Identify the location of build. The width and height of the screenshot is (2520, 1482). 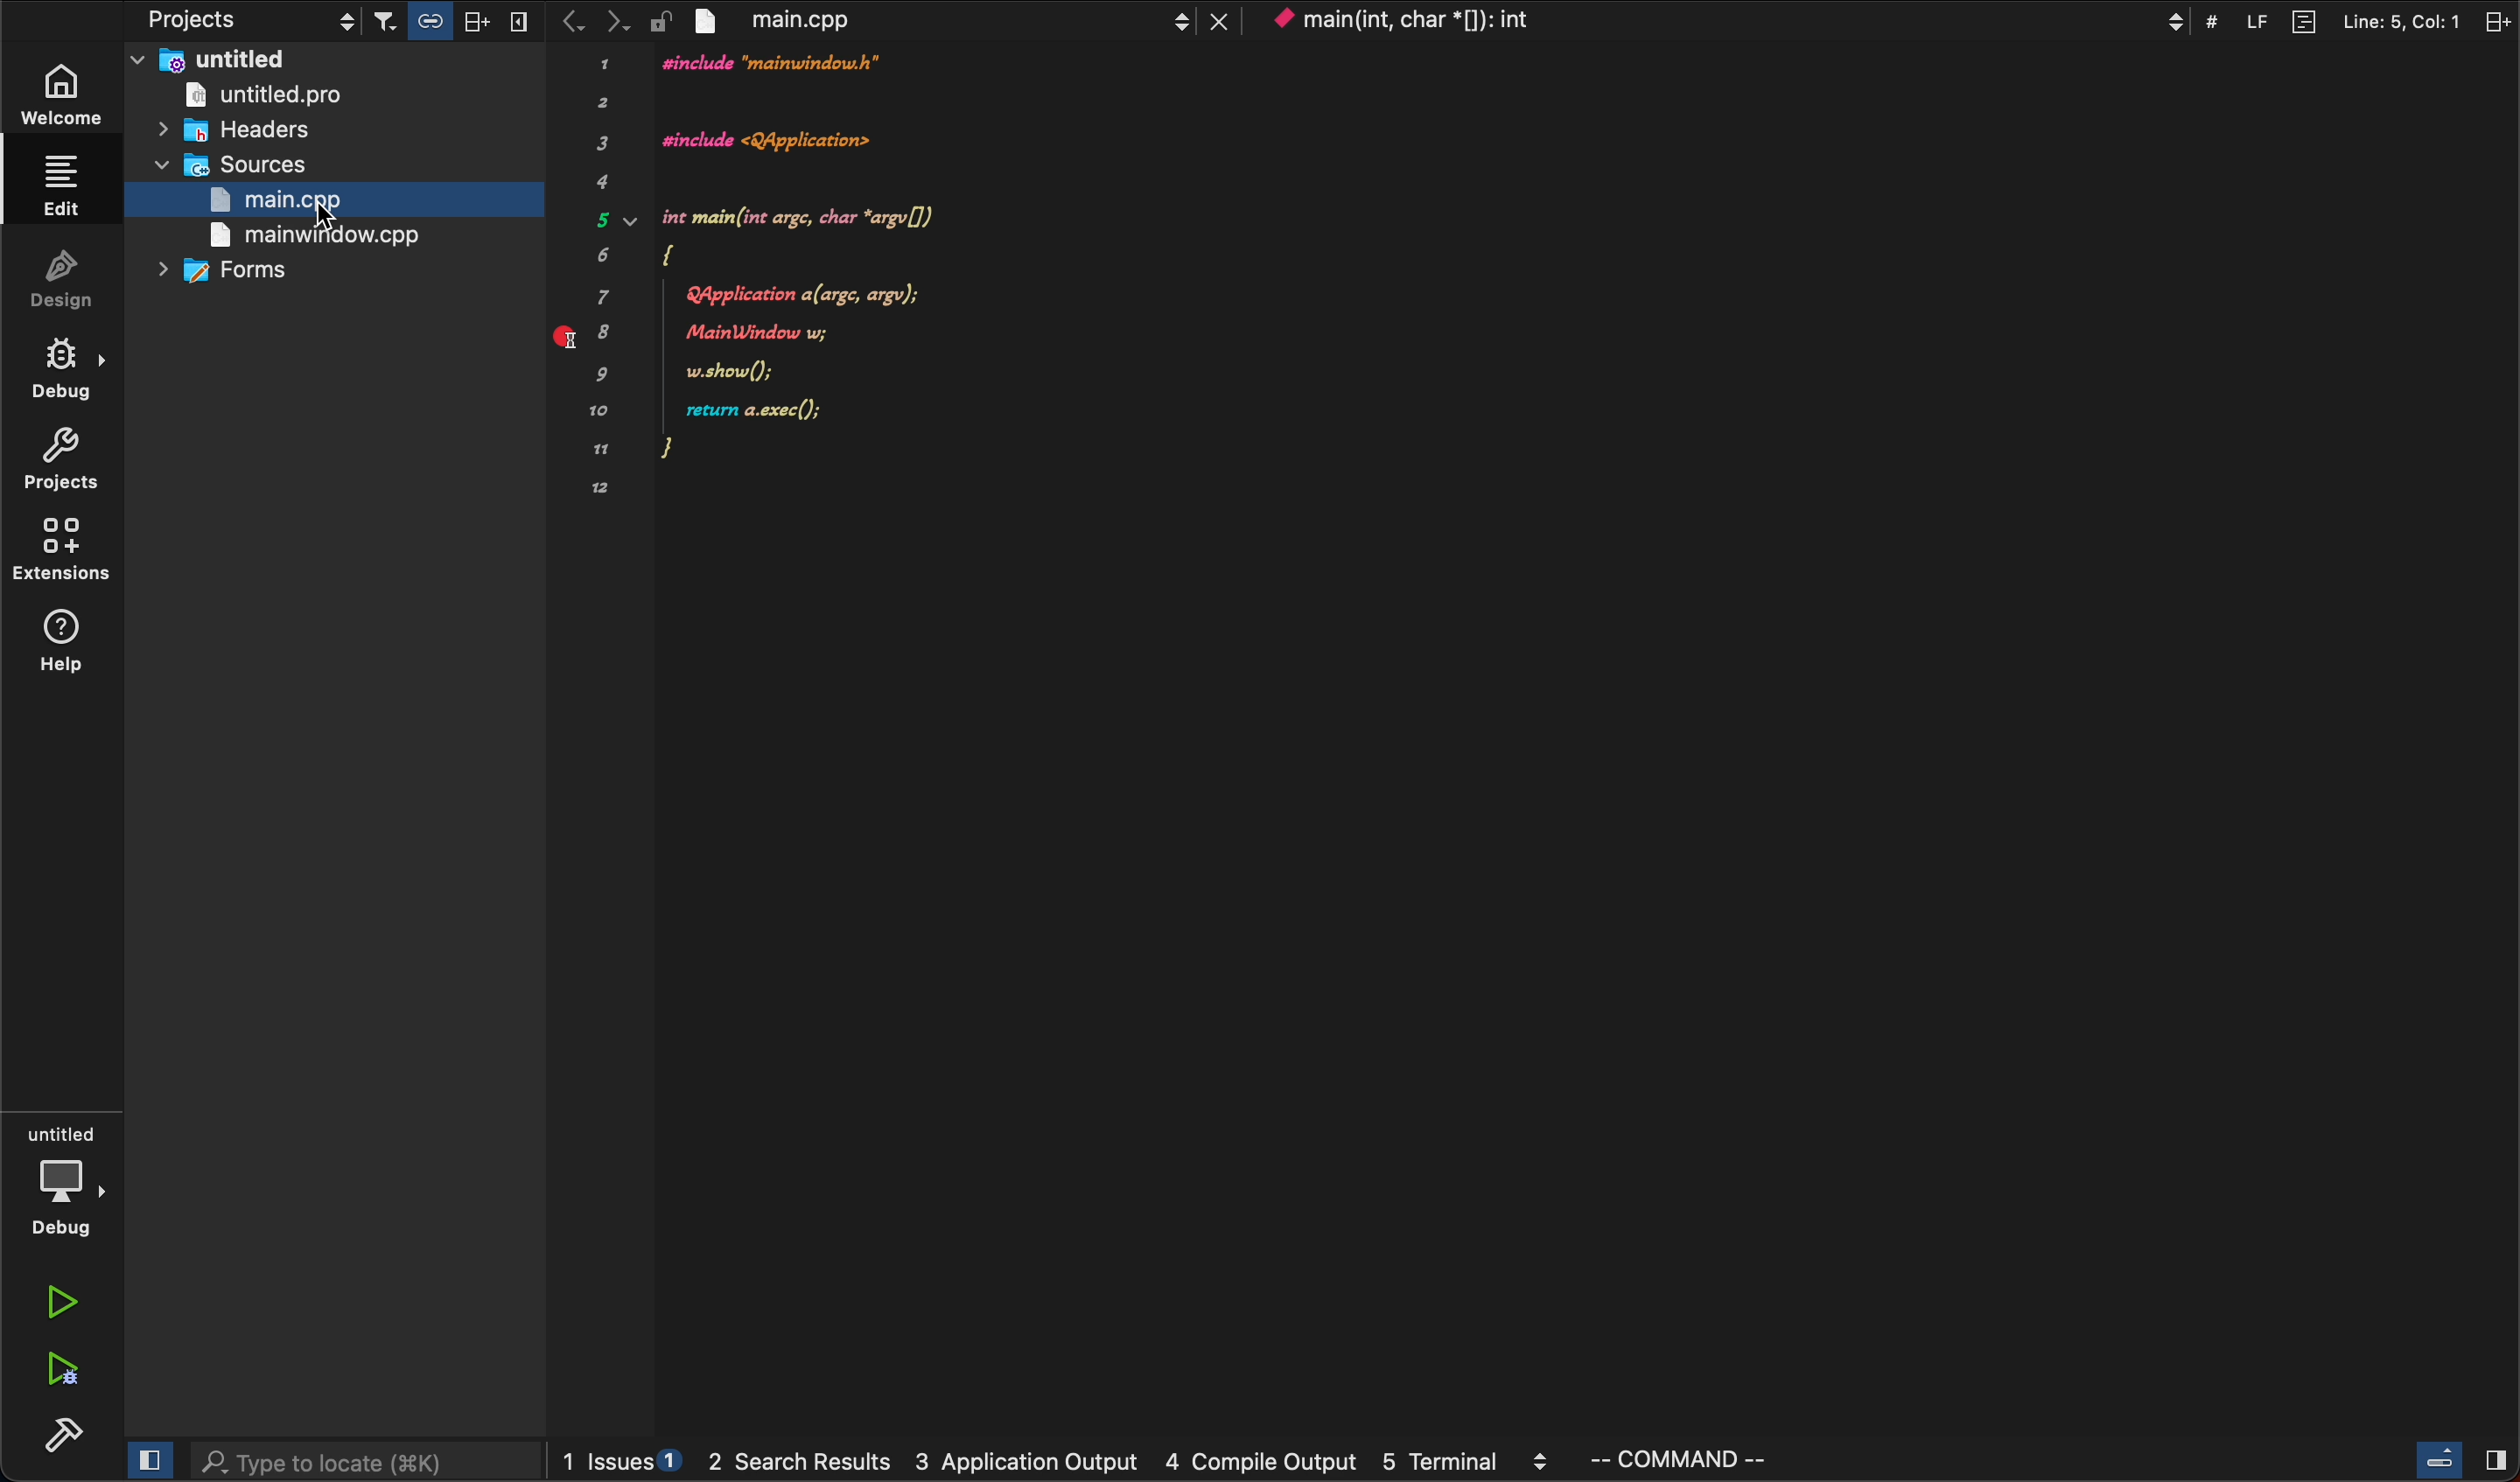
(59, 1439).